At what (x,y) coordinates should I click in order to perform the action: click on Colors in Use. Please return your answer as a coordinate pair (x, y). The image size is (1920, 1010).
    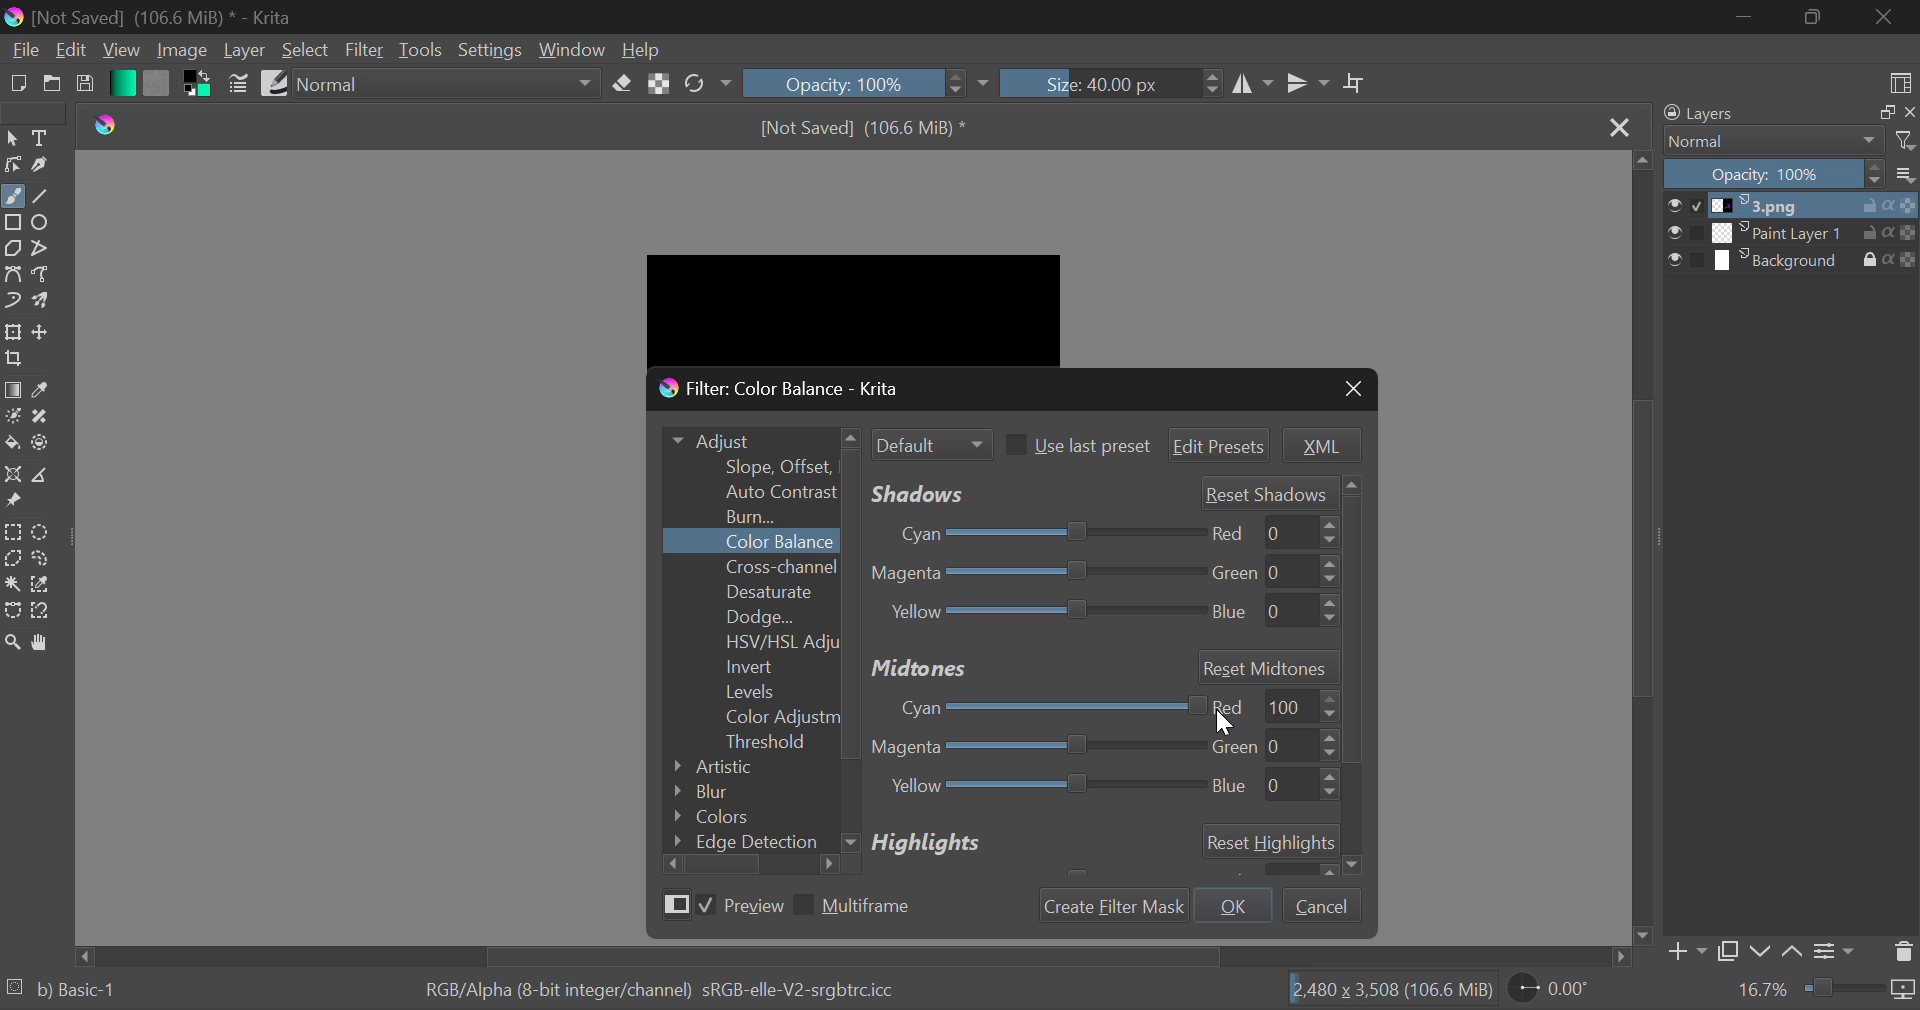
    Looking at the image, I should click on (198, 82).